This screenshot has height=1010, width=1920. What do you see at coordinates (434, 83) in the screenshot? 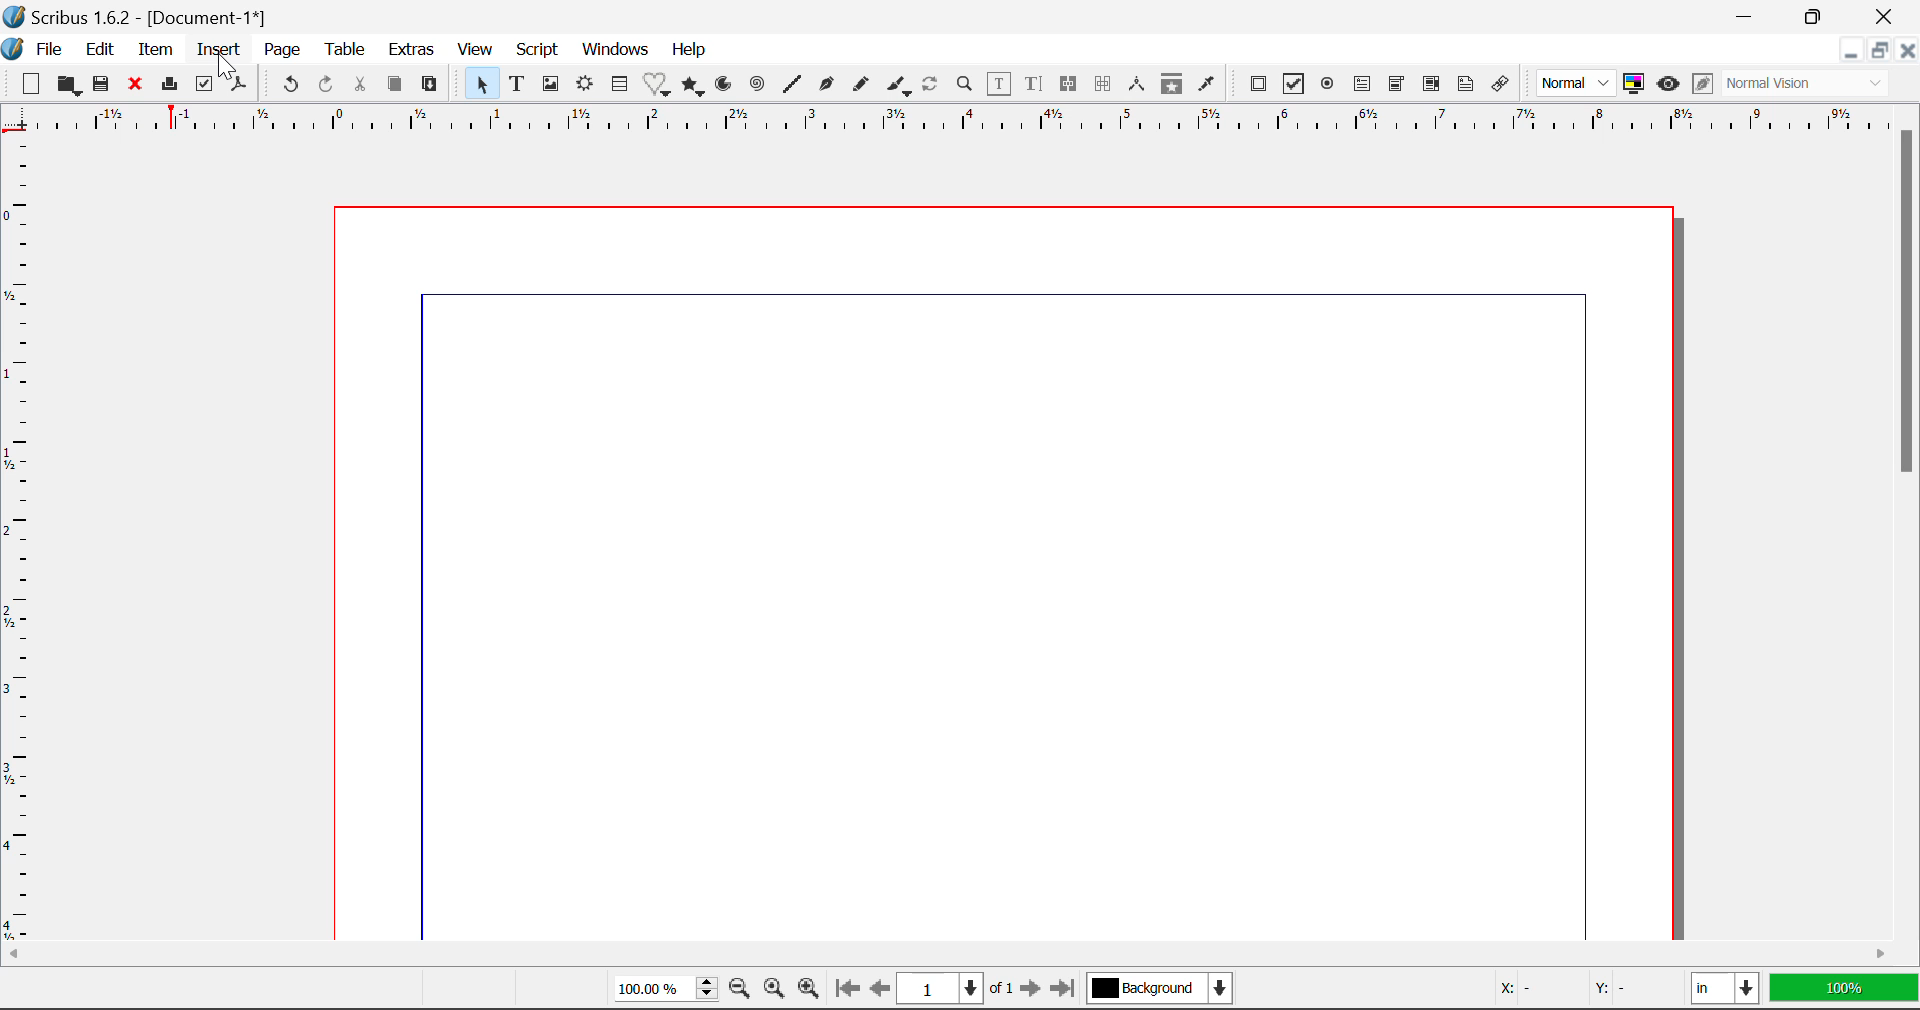
I see `Paste` at bounding box center [434, 83].